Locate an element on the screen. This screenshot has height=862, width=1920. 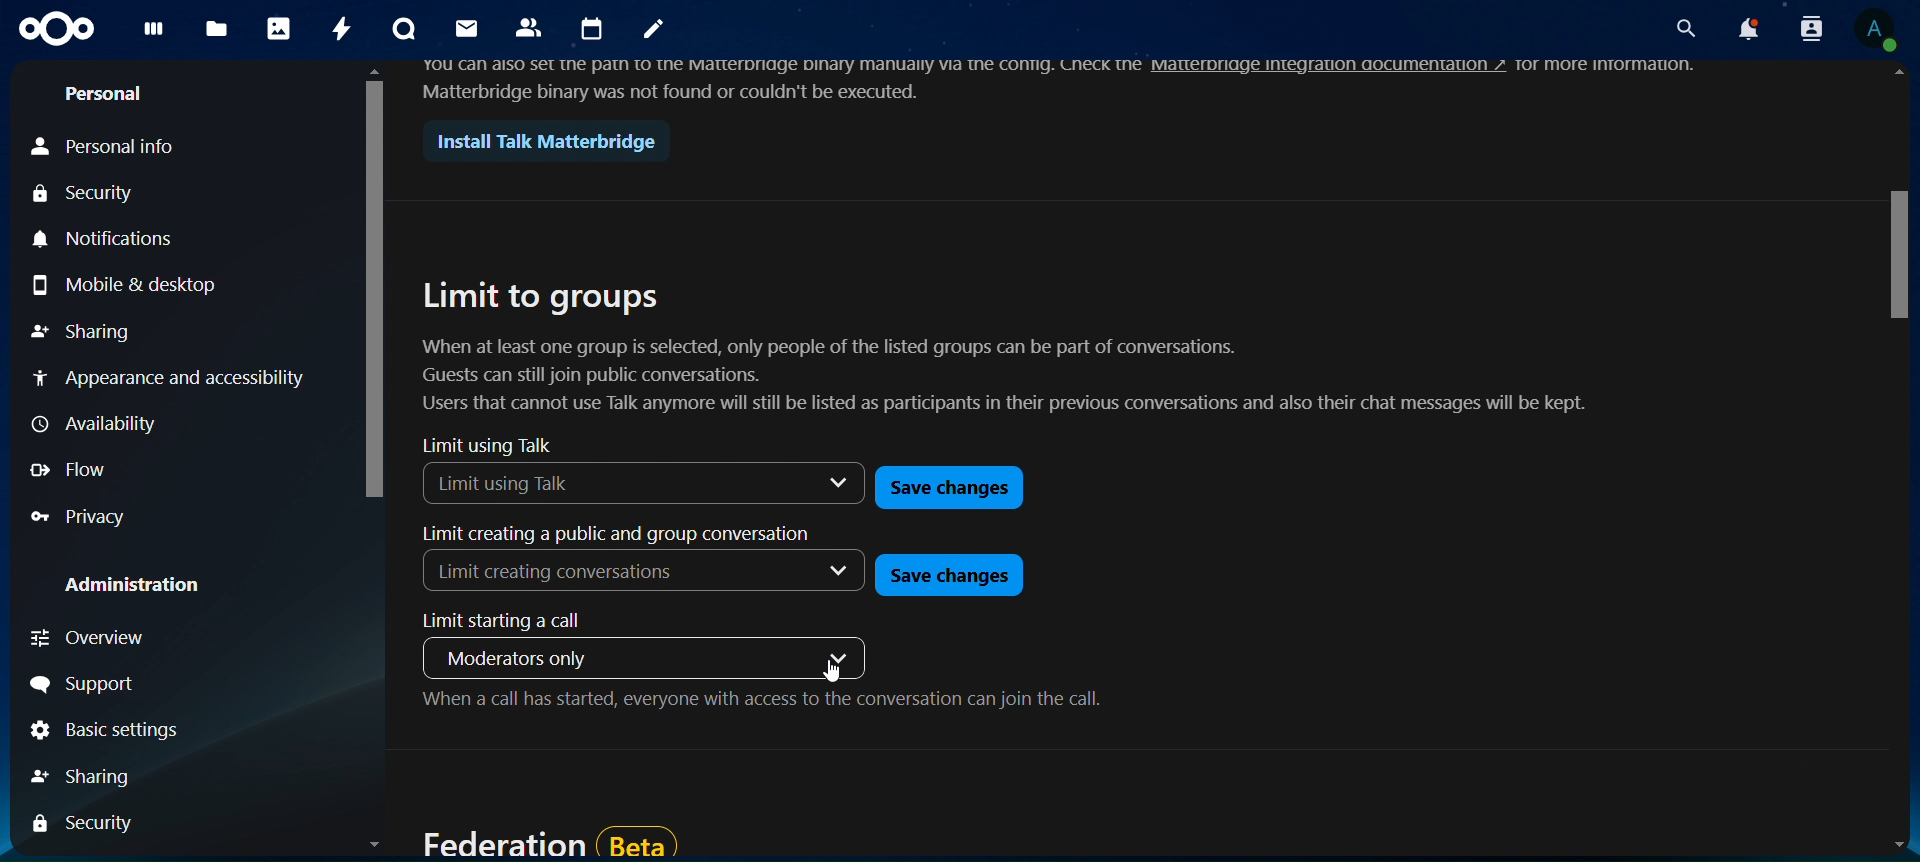
mobile & desktop is located at coordinates (125, 286).